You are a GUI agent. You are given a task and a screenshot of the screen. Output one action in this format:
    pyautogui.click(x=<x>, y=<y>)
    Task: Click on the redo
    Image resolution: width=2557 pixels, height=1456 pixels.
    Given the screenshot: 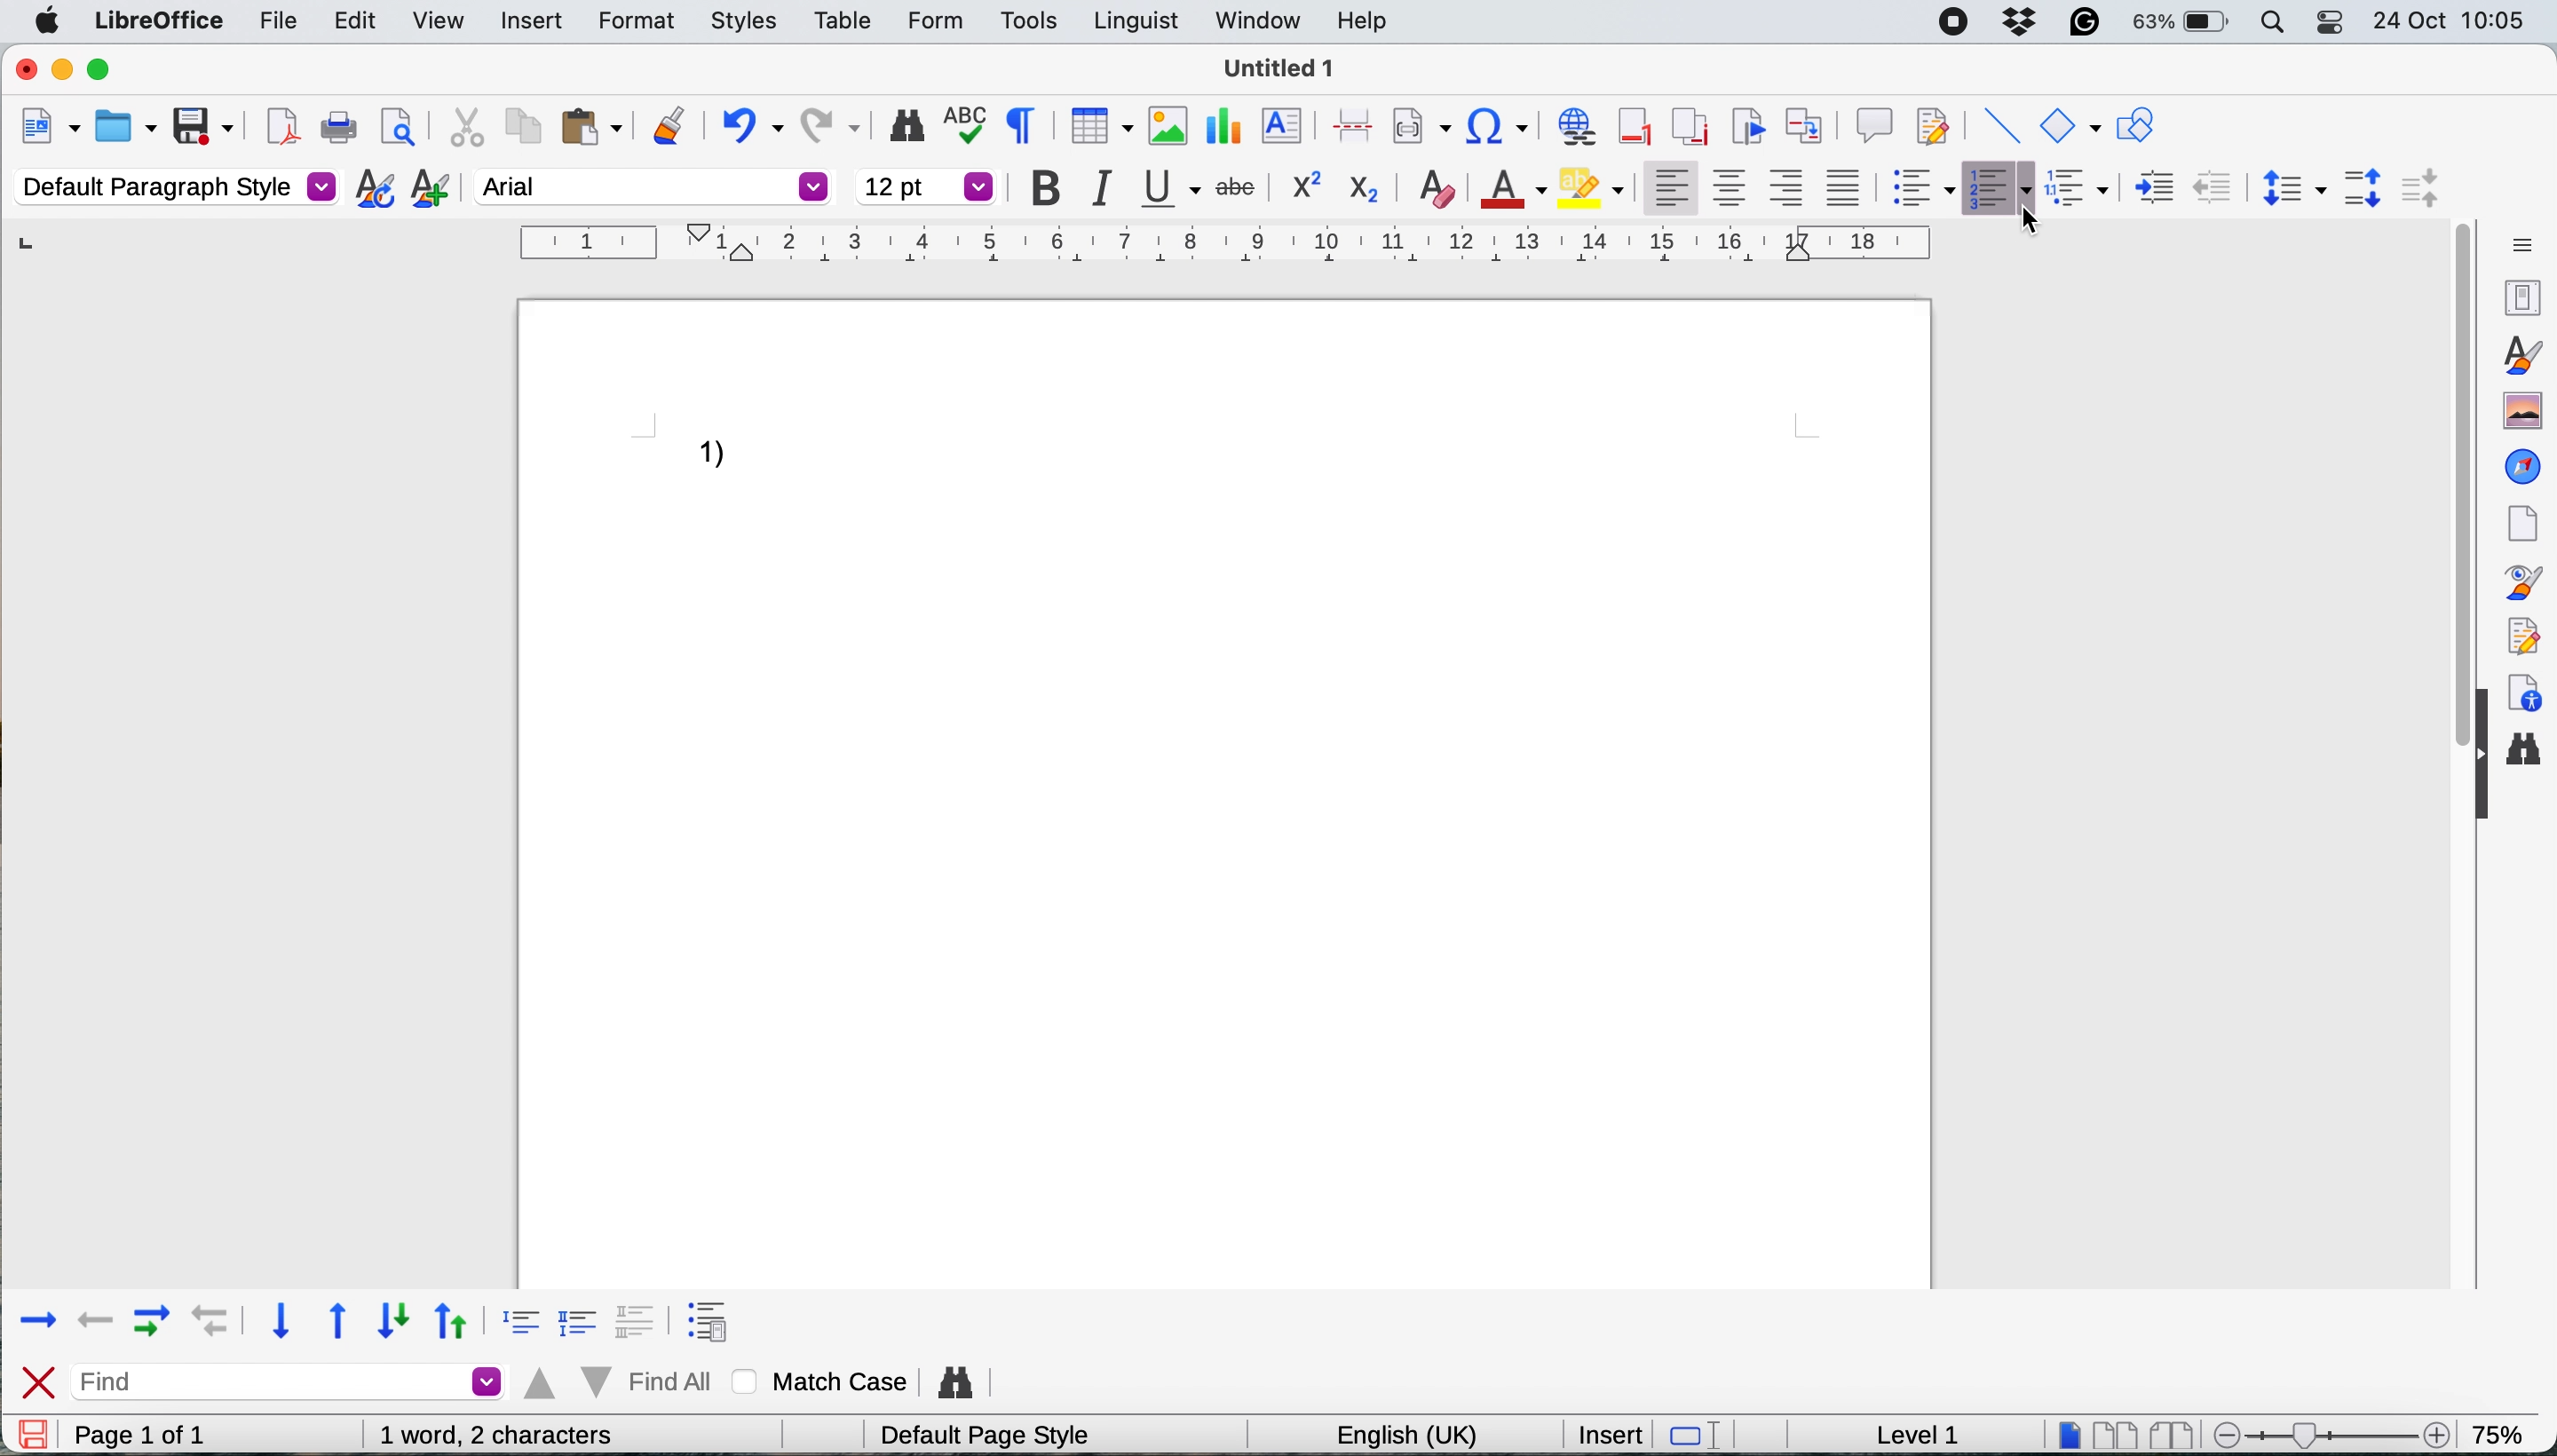 What is the action you would take?
    pyautogui.click(x=833, y=120)
    